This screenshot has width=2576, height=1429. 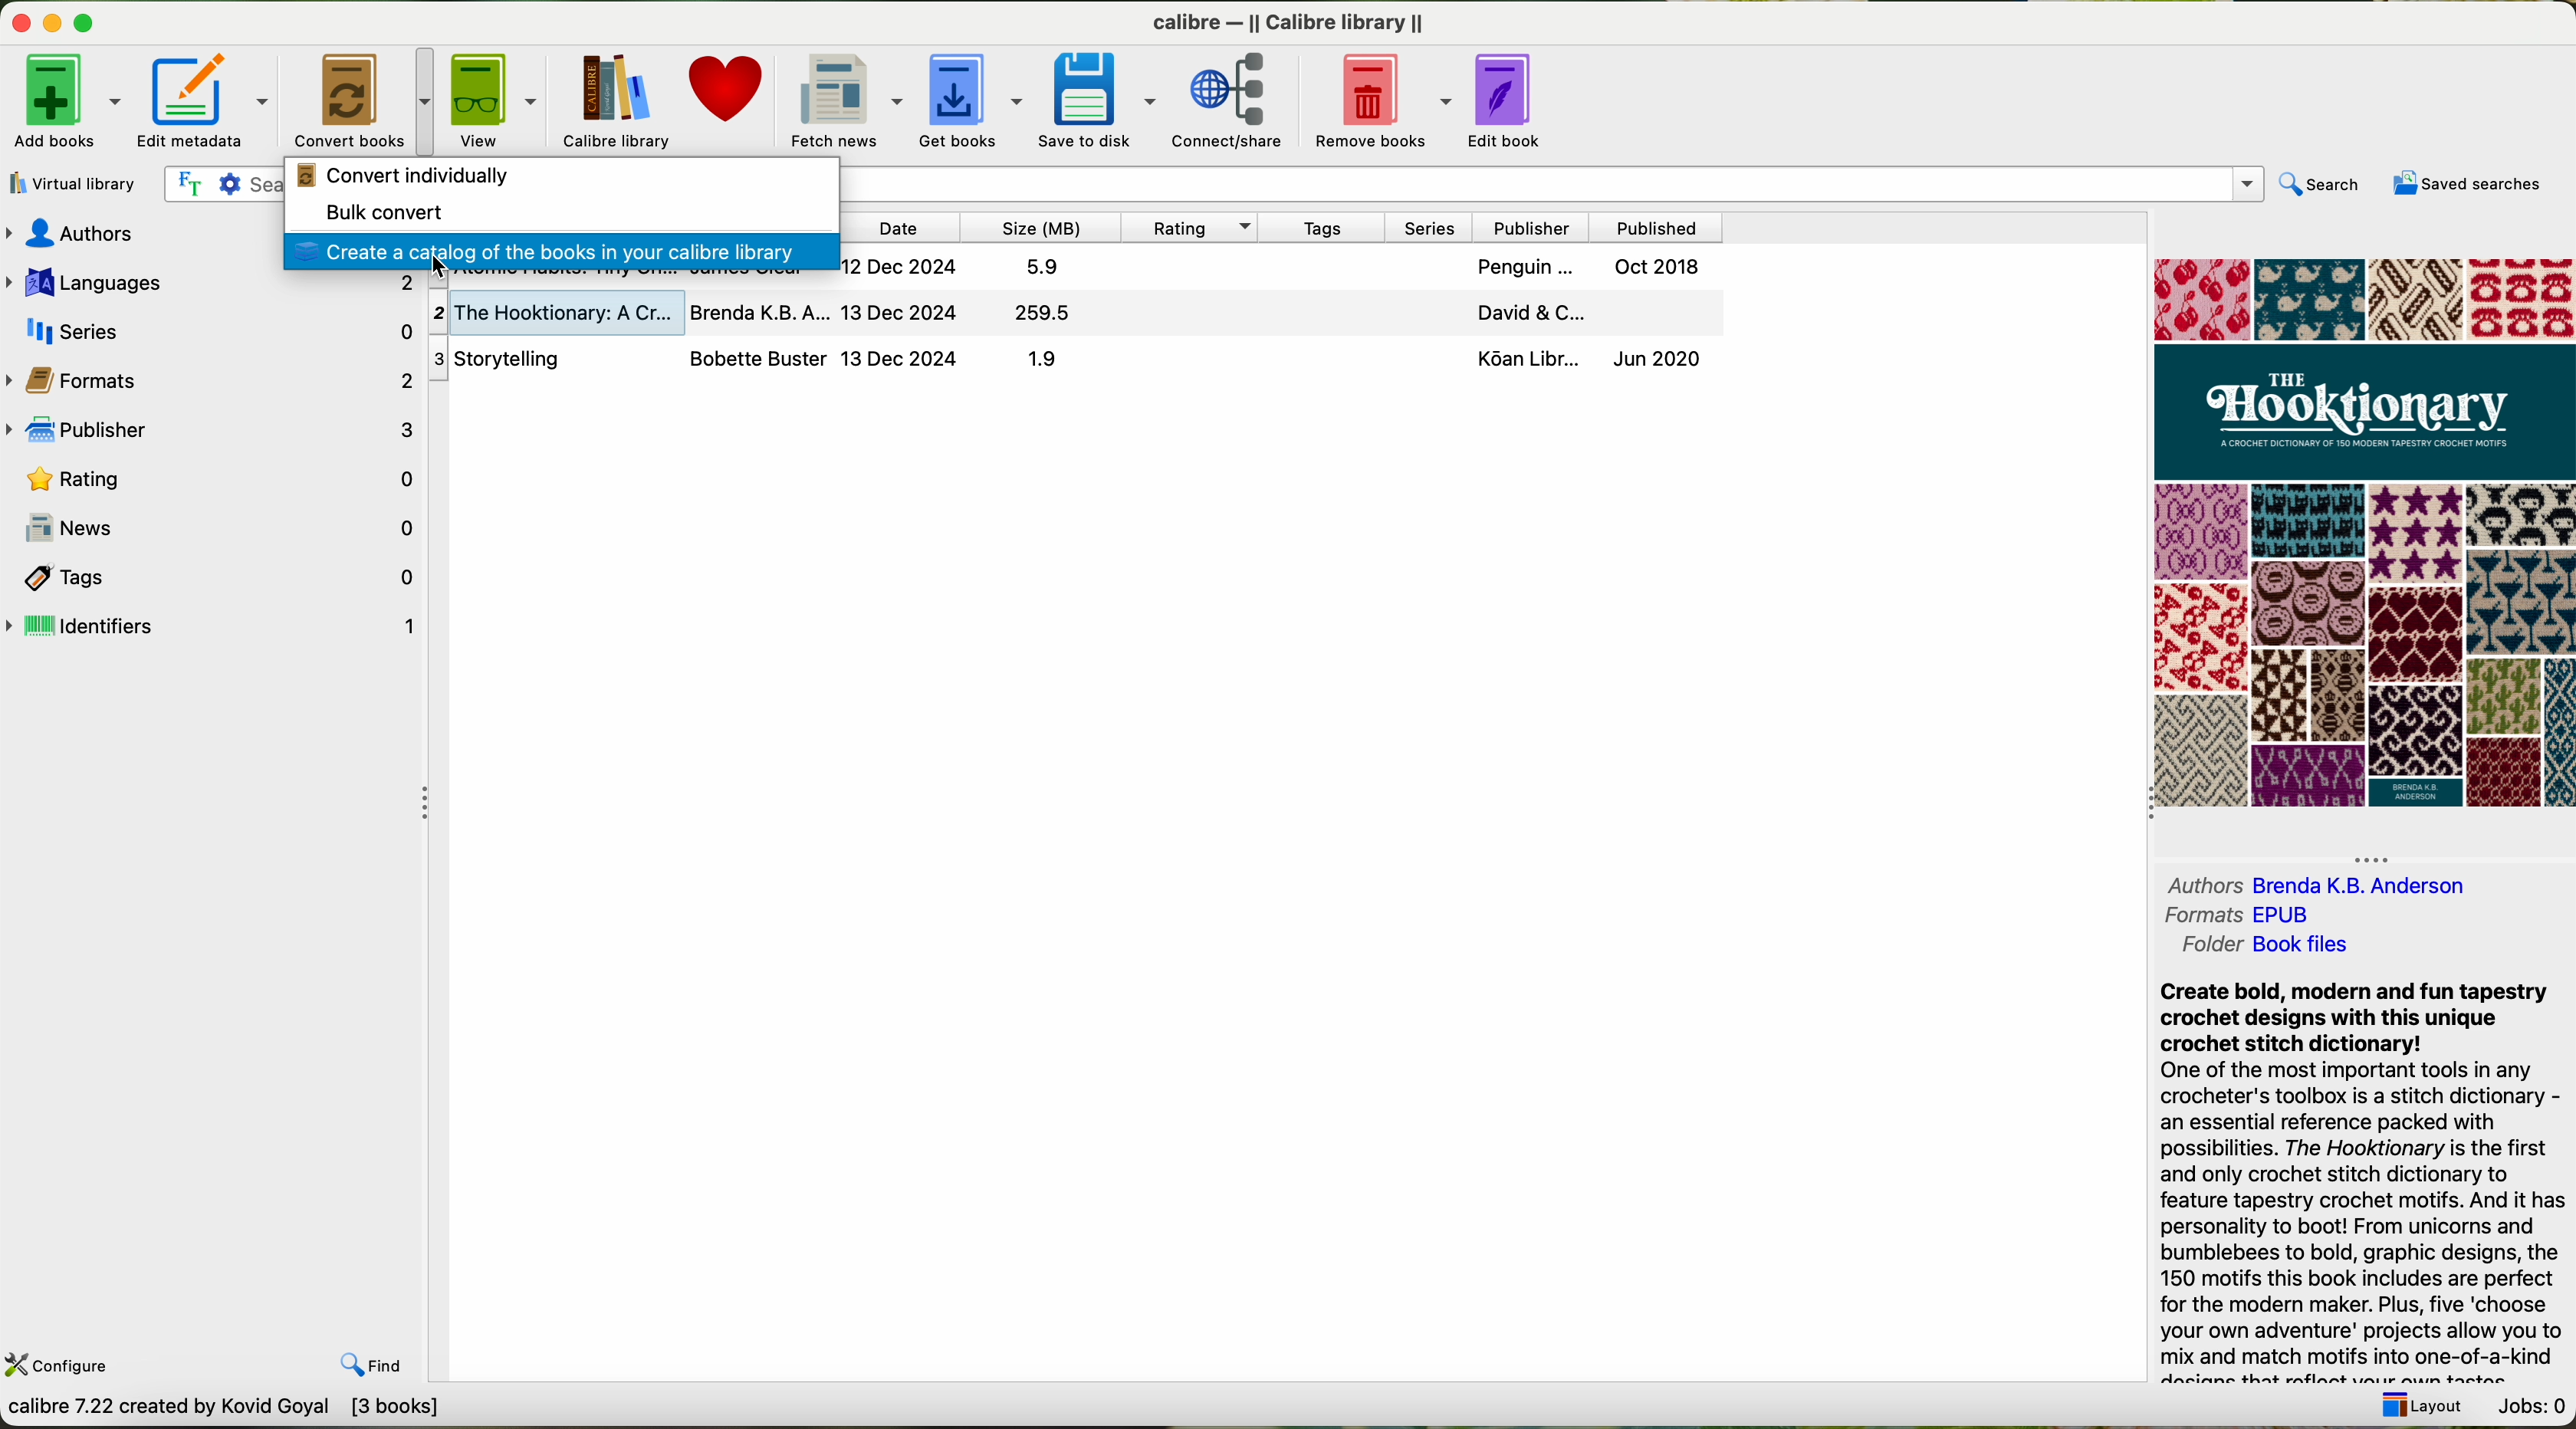 I want to click on folder, so click(x=2198, y=949).